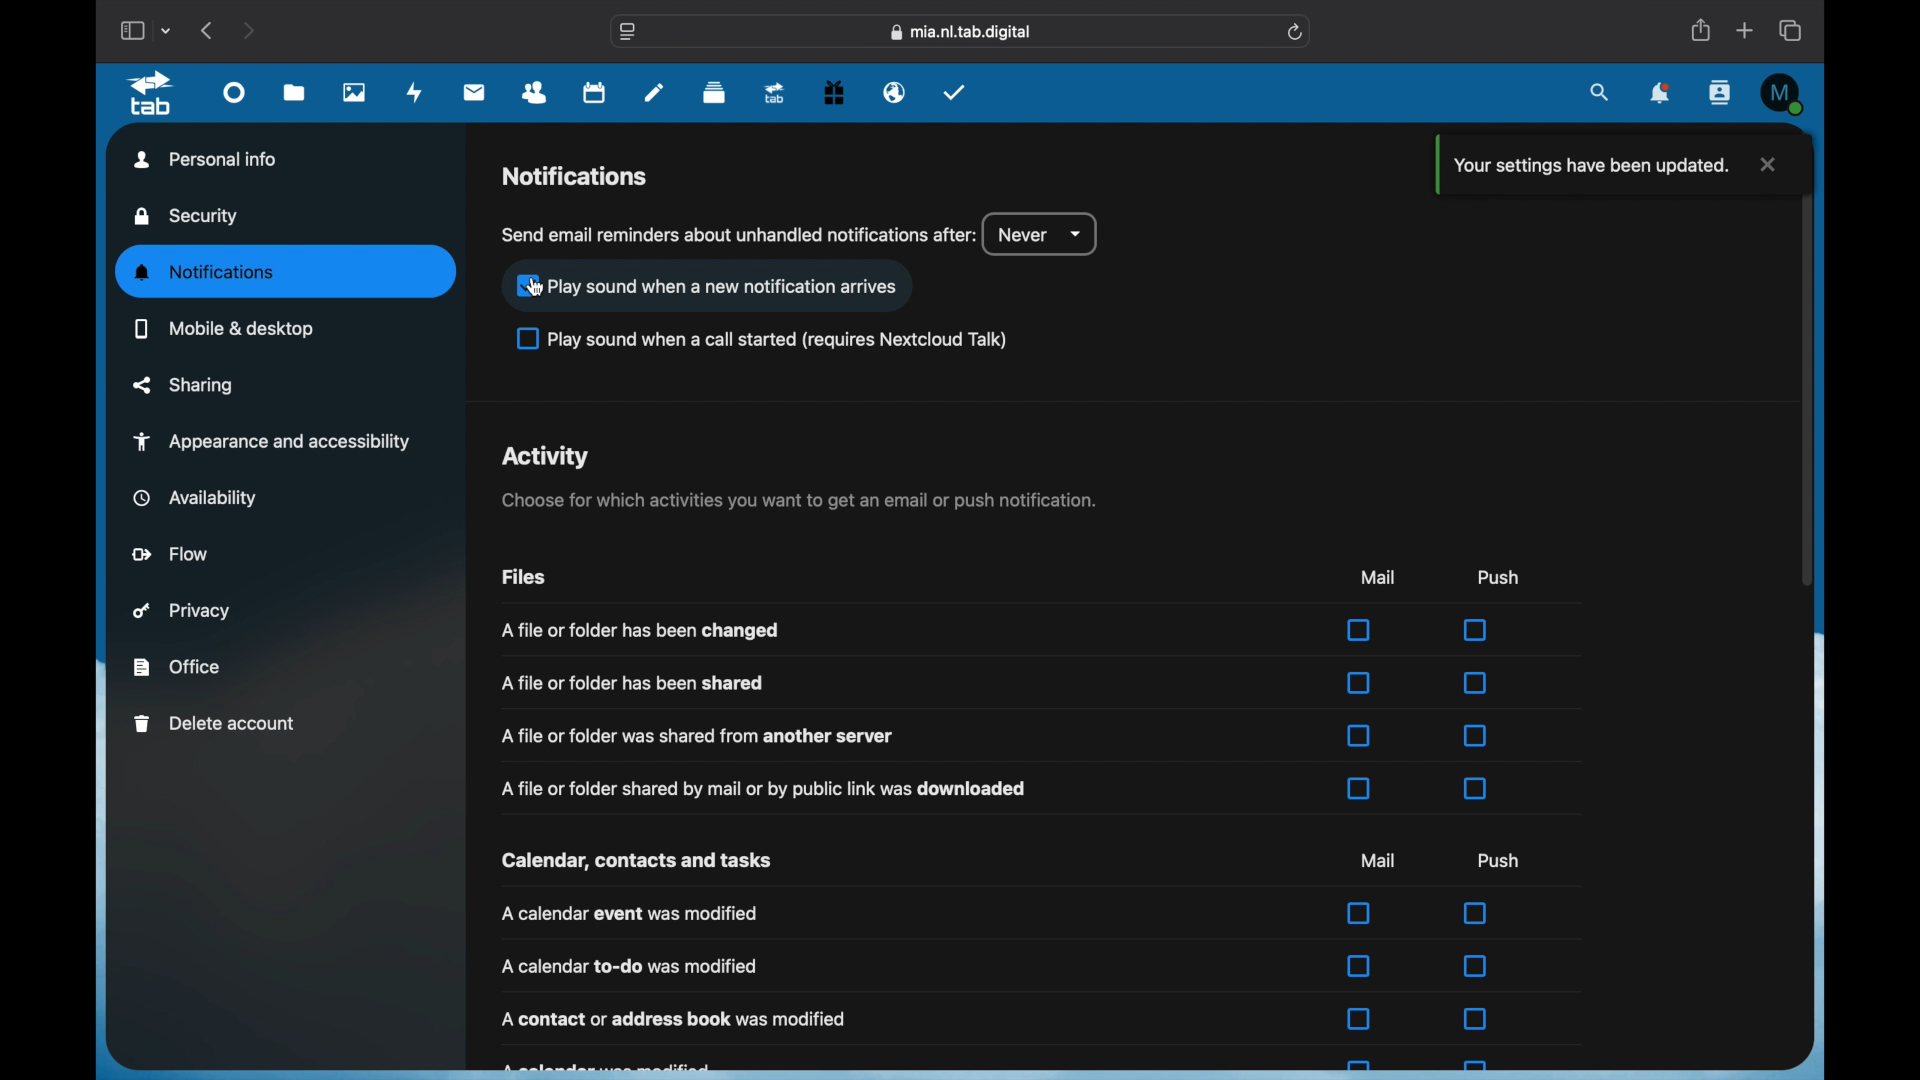 The height and width of the screenshot is (1080, 1920). I want to click on photos, so click(354, 93).